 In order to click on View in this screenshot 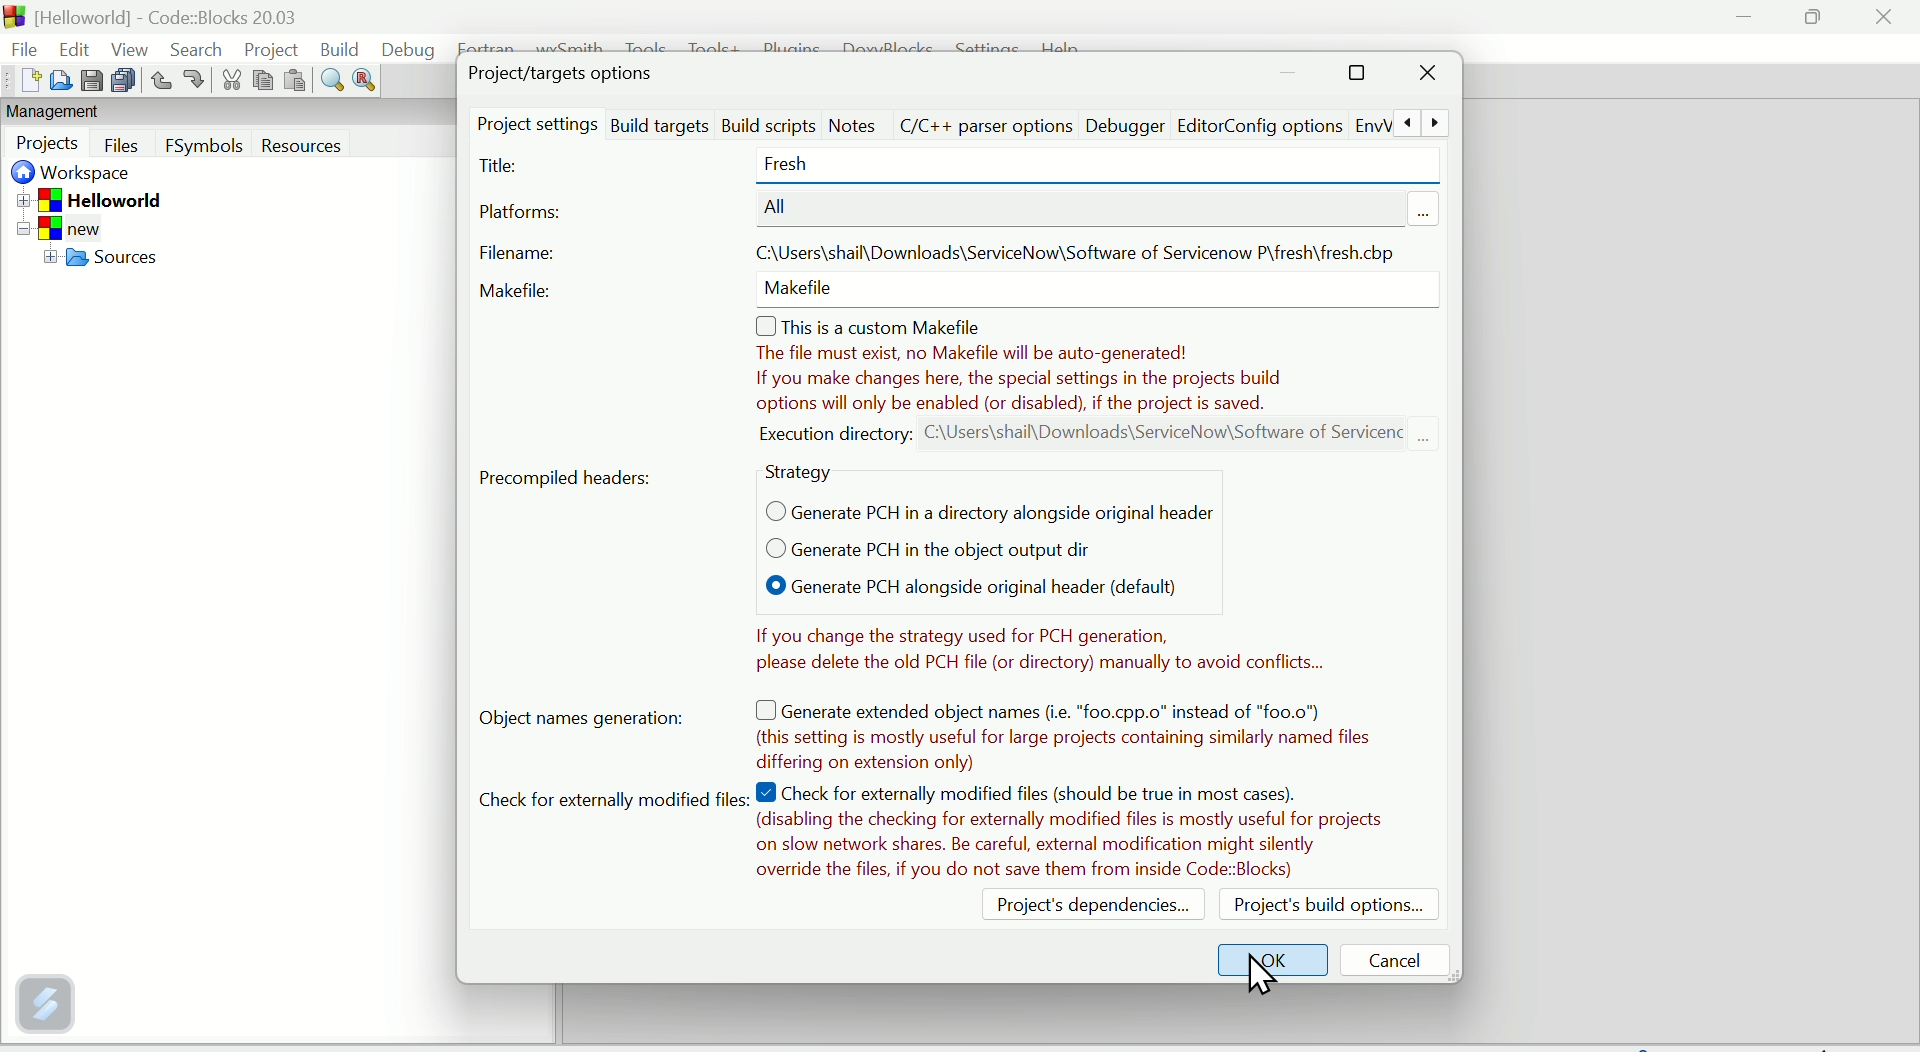, I will do `click(126, 48)`.